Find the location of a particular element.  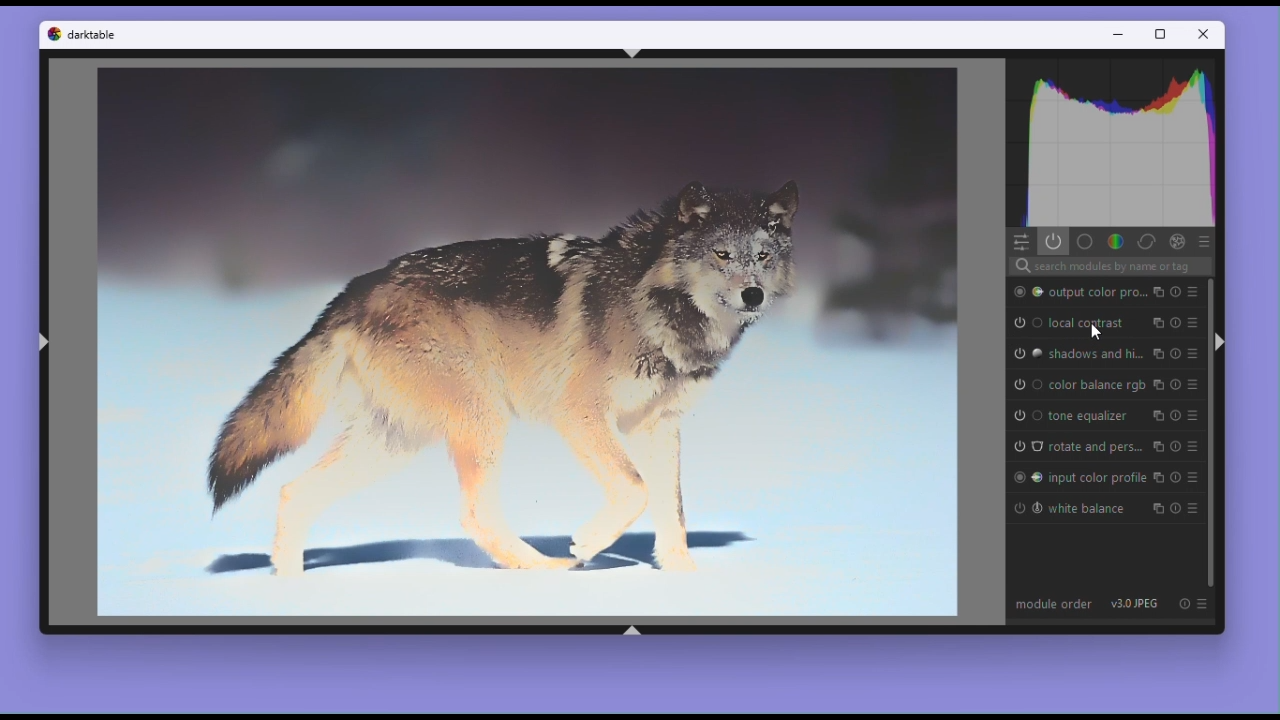

Dark table logo is located at coordinates (54, 36).